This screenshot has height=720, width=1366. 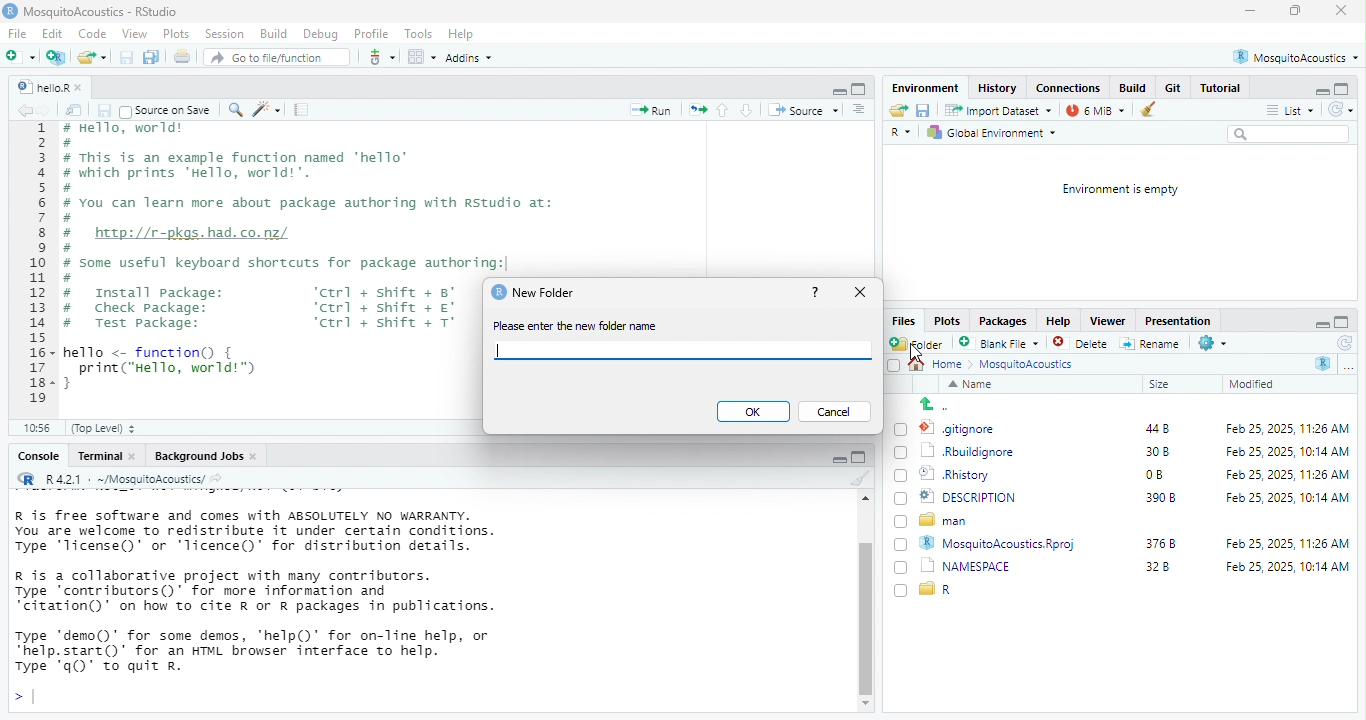 What do you see at coordinates (30, 696) in the screenshot?
I see `typing cursor` at bounding box center [30, 696].